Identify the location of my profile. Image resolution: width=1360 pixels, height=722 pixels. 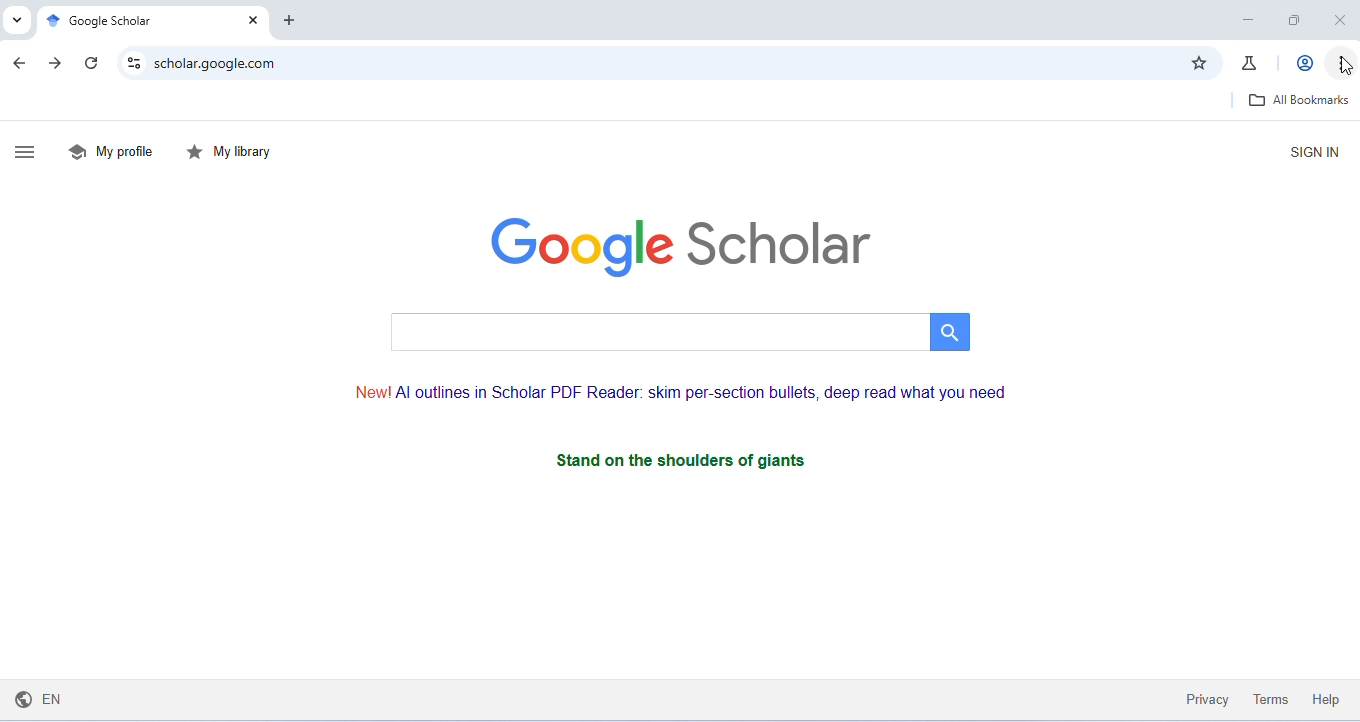
(111, 152).